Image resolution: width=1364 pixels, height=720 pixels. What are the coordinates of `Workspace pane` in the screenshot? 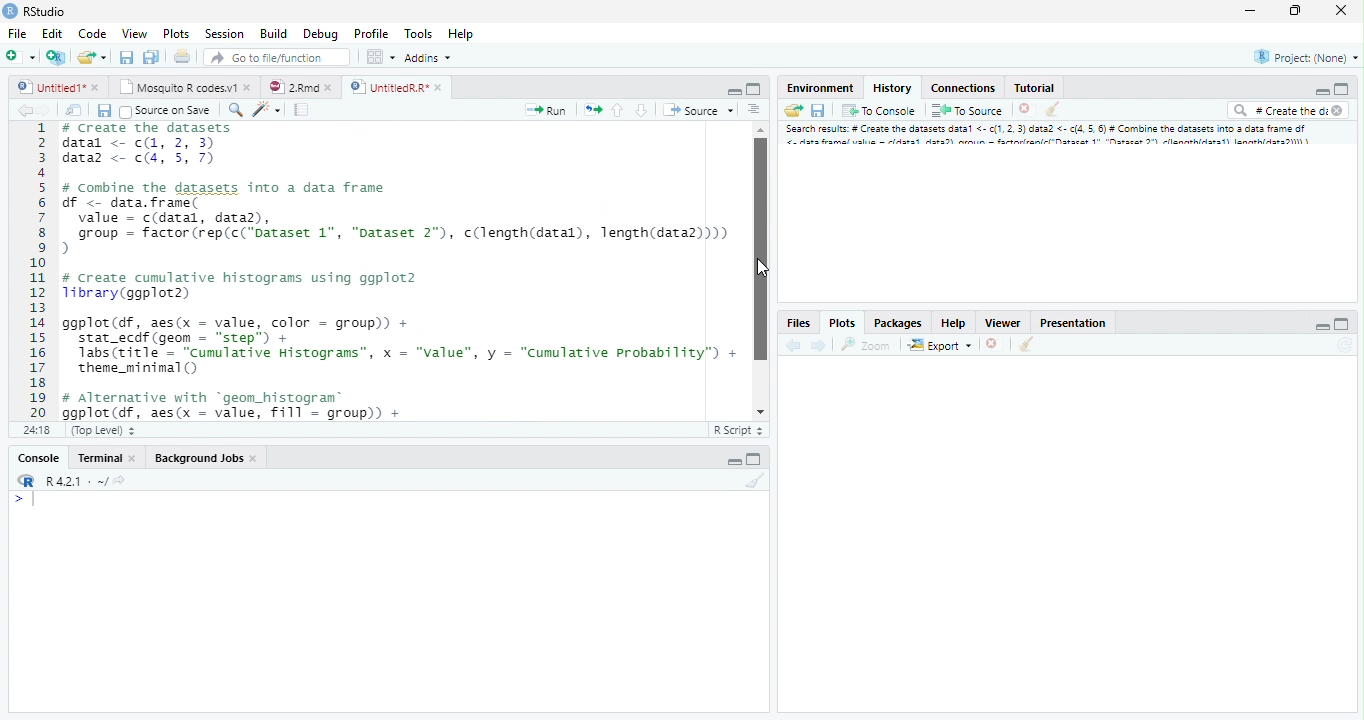 It's located at (381, 58).